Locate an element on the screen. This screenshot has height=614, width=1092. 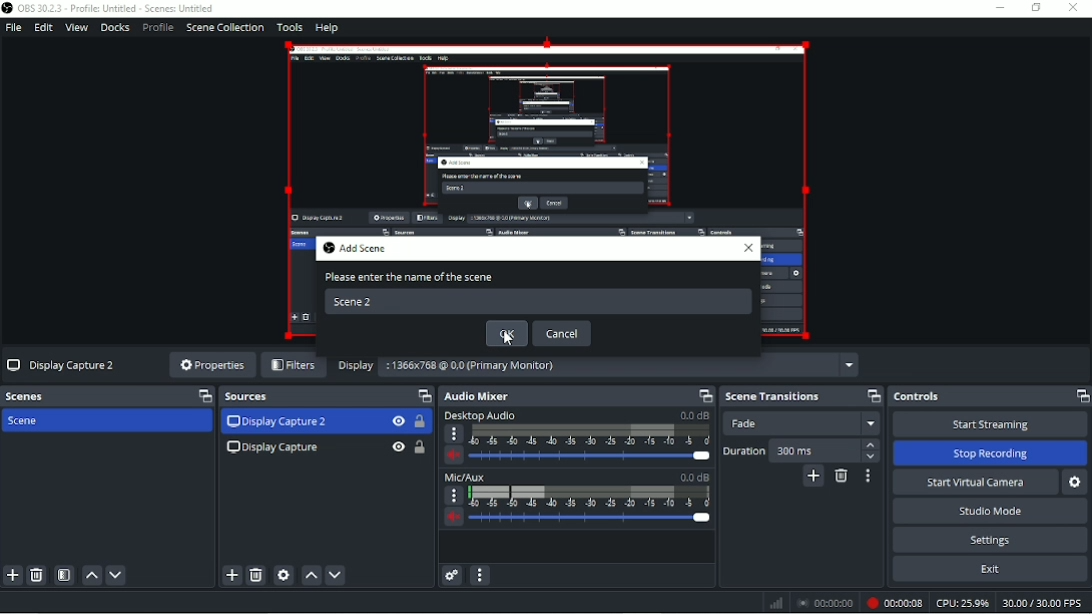
Remove selected scene is located at coordinates (37, 575).